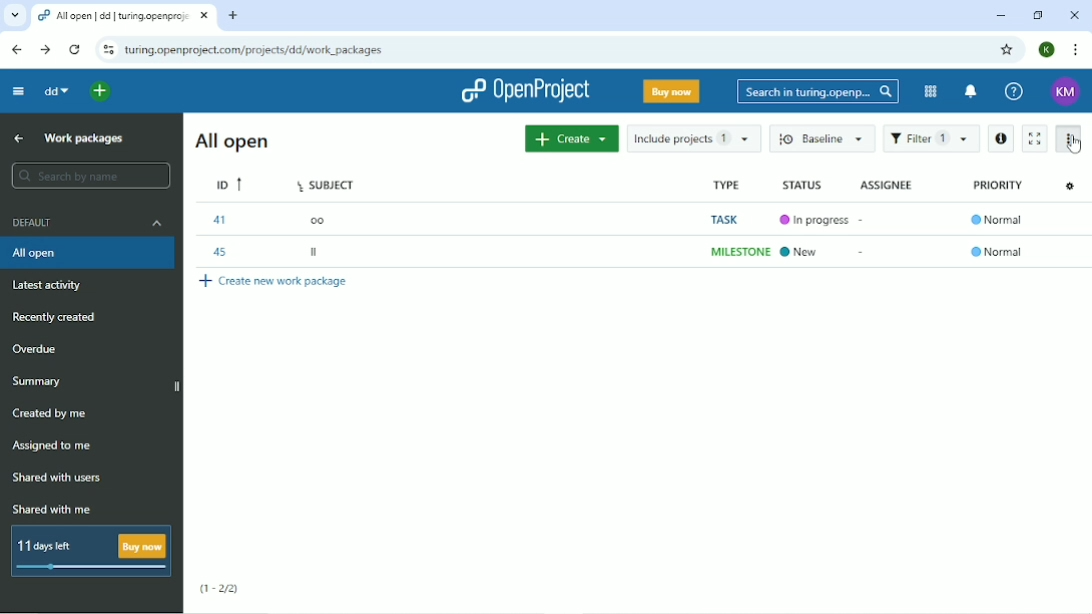 This screenshot has height=614, width=1092. Describe the element at coordinates (1046, 49) in the screenshot. I see `Account` at that location.